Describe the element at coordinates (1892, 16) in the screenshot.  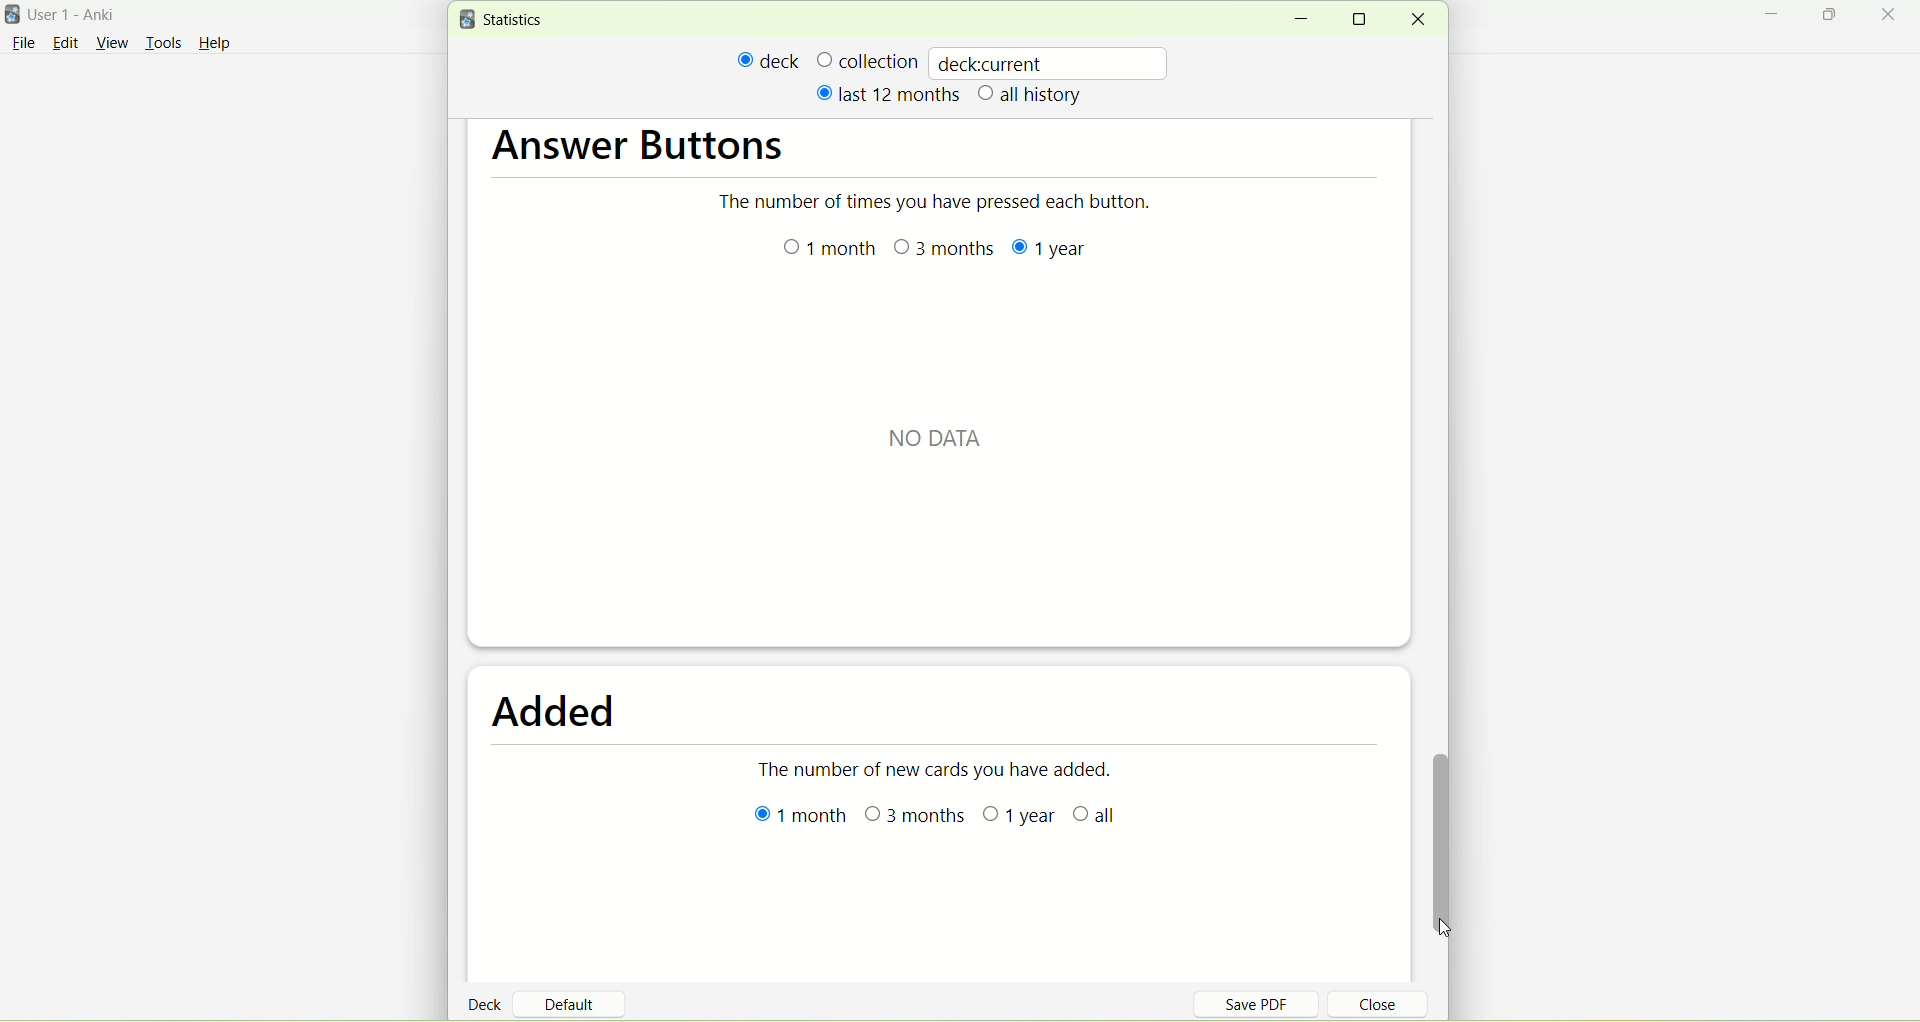
I see `close` at that location.